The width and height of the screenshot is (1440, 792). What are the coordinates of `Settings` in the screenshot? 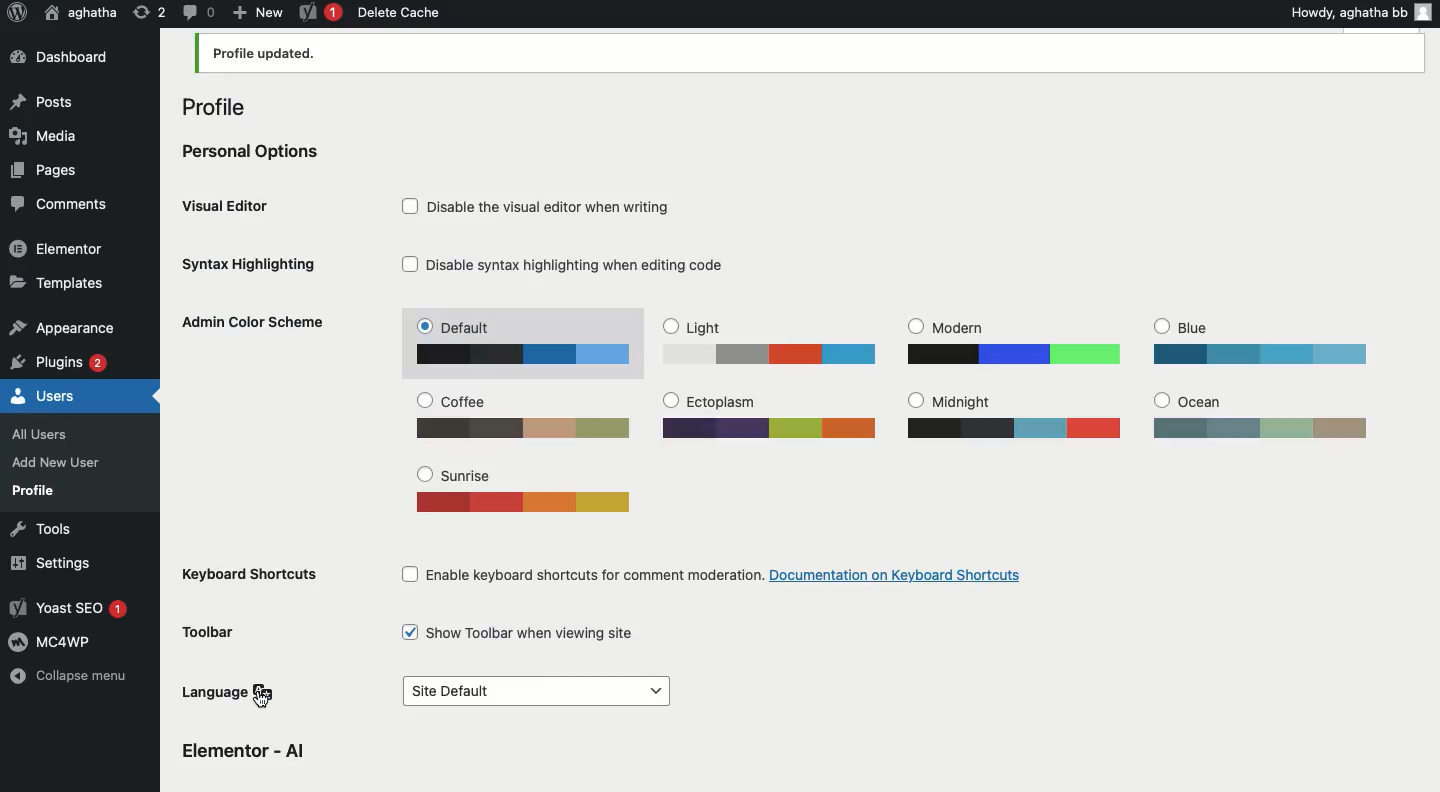 It's located at (47, 563).